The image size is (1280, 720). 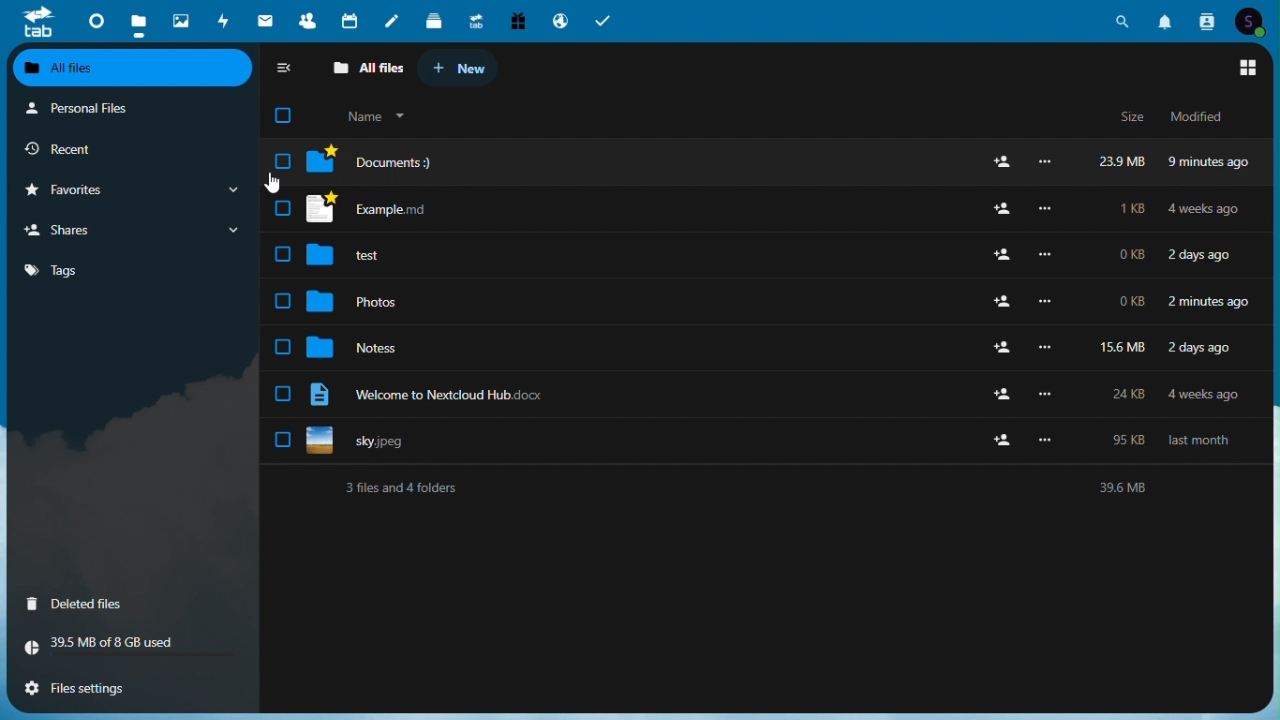 I want to click on select, so click(x=281, y=299).